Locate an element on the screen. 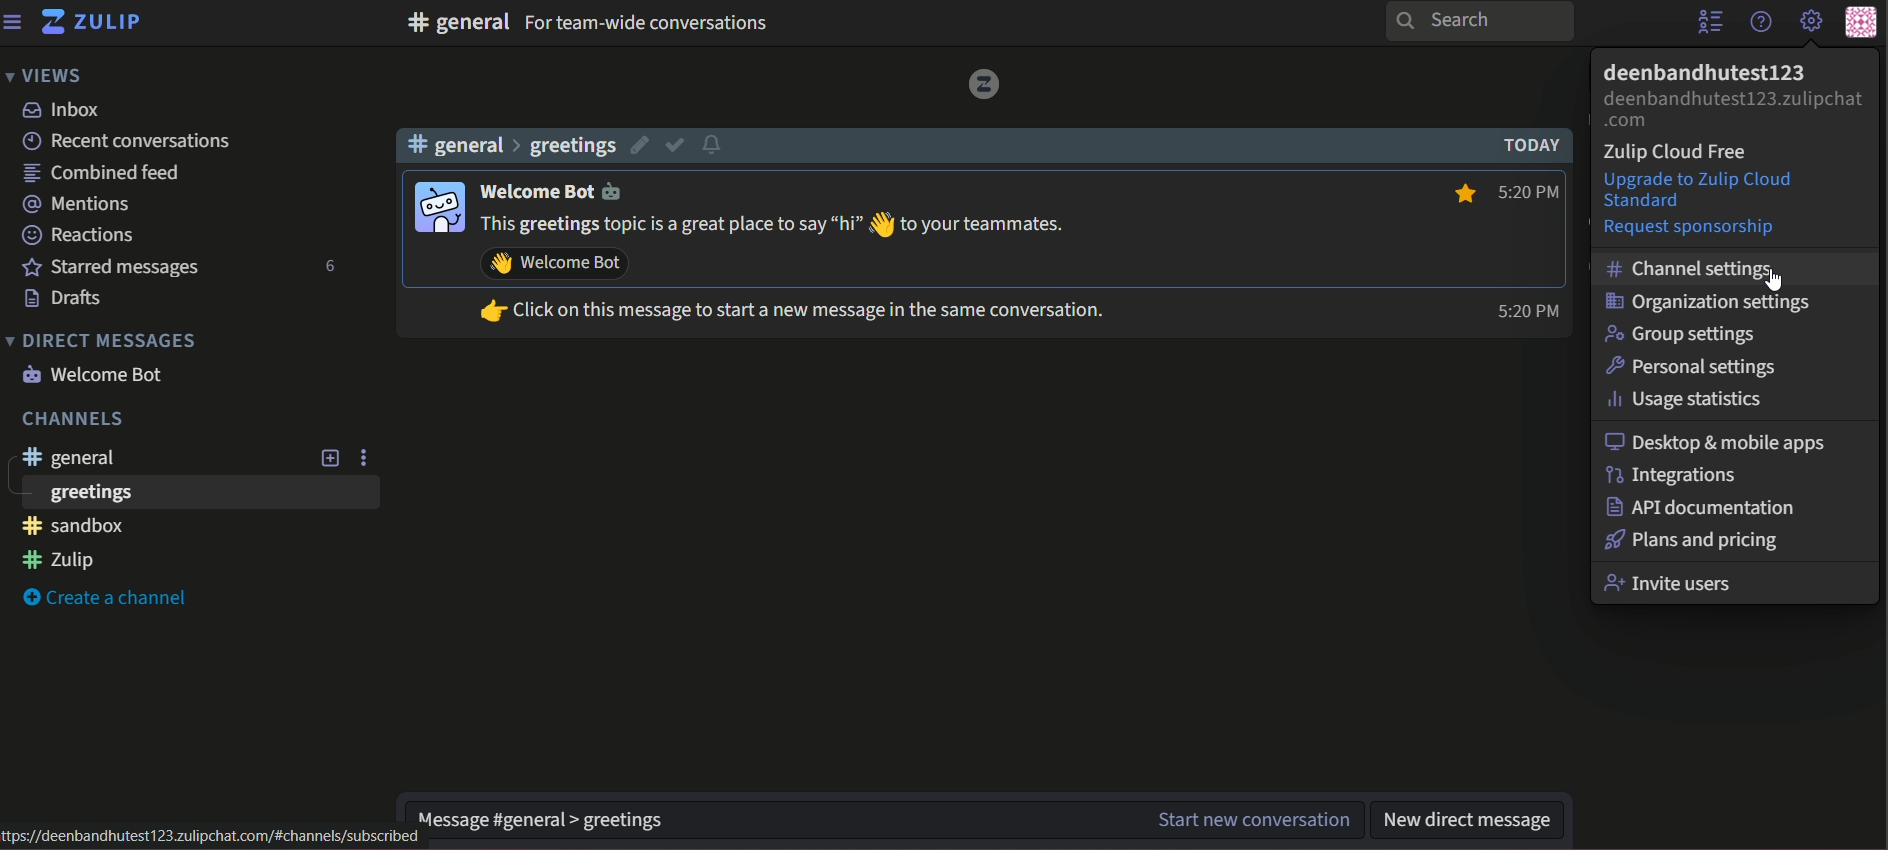 This screenshot has height=850, width=1888. API documentation is located at coordinates (1701, 507).